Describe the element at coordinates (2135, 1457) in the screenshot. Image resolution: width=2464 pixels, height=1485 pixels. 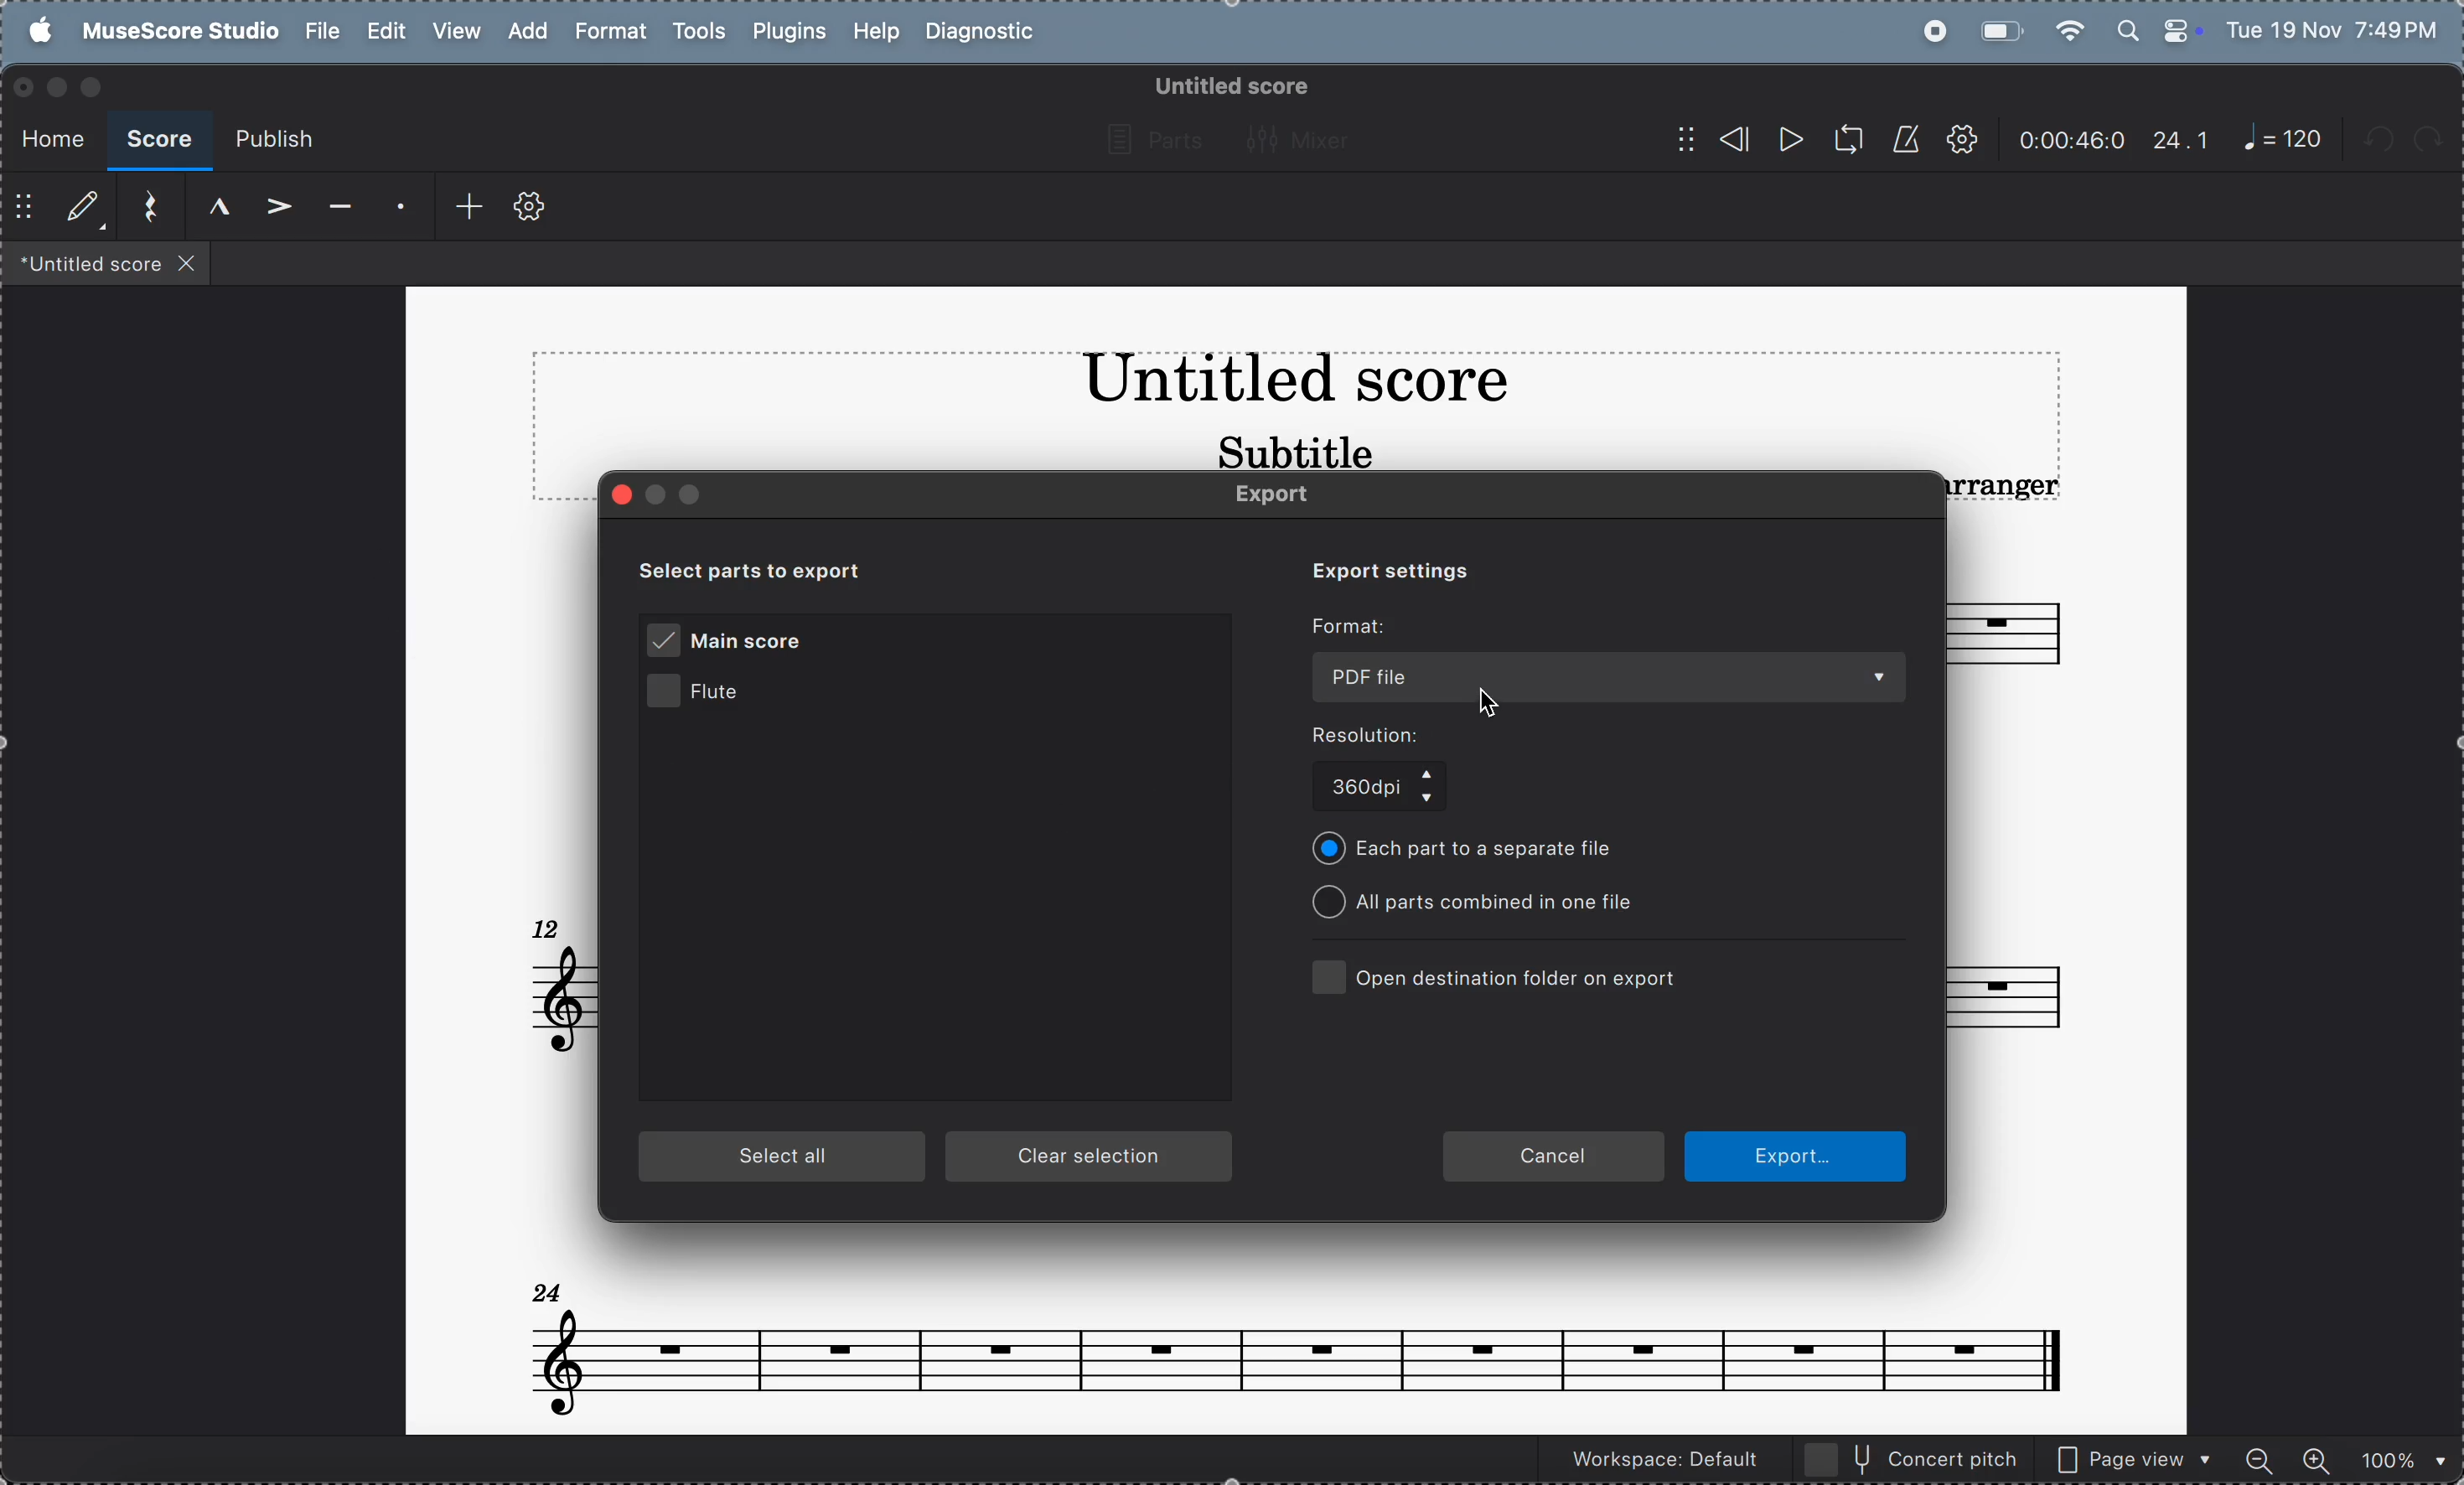
I see `page view` at that location.